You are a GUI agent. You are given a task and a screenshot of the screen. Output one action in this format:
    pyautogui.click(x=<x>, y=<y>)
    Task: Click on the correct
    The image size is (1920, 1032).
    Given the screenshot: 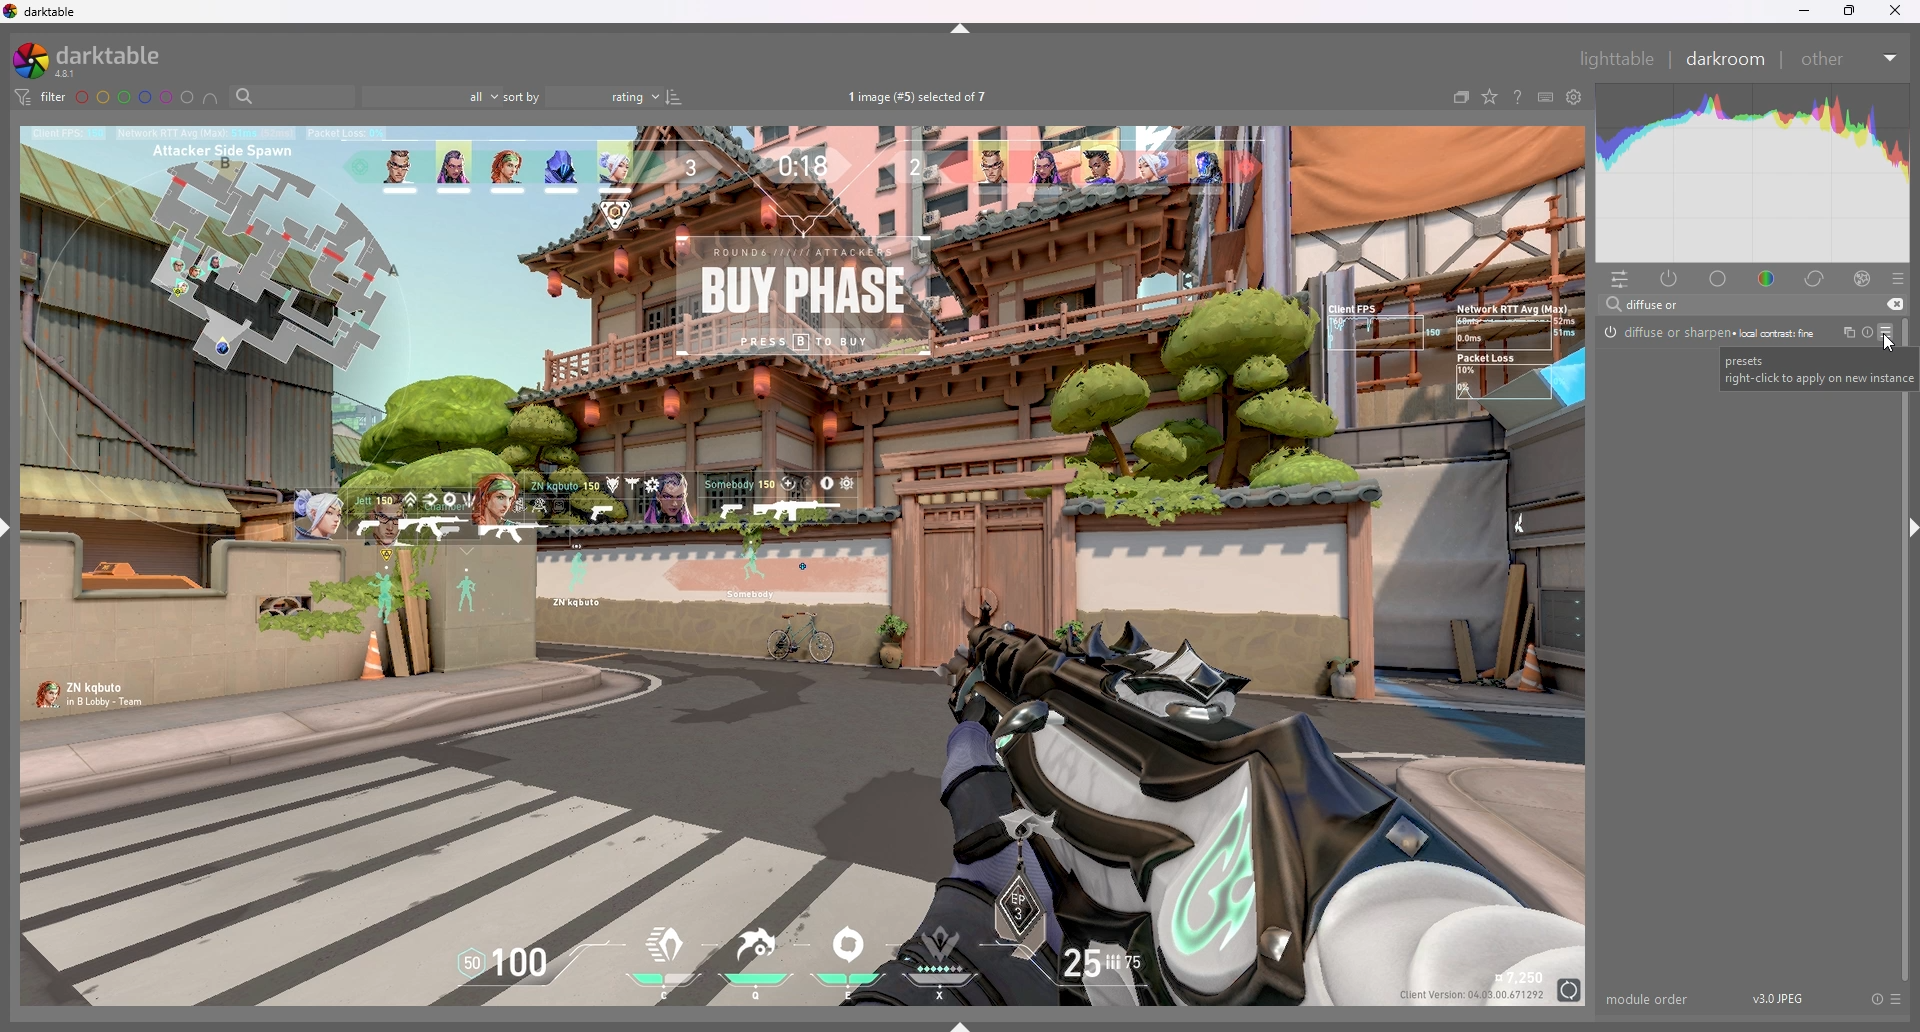 What is the action you would take?
    pyautogui.click(x=1816, y=278)
    